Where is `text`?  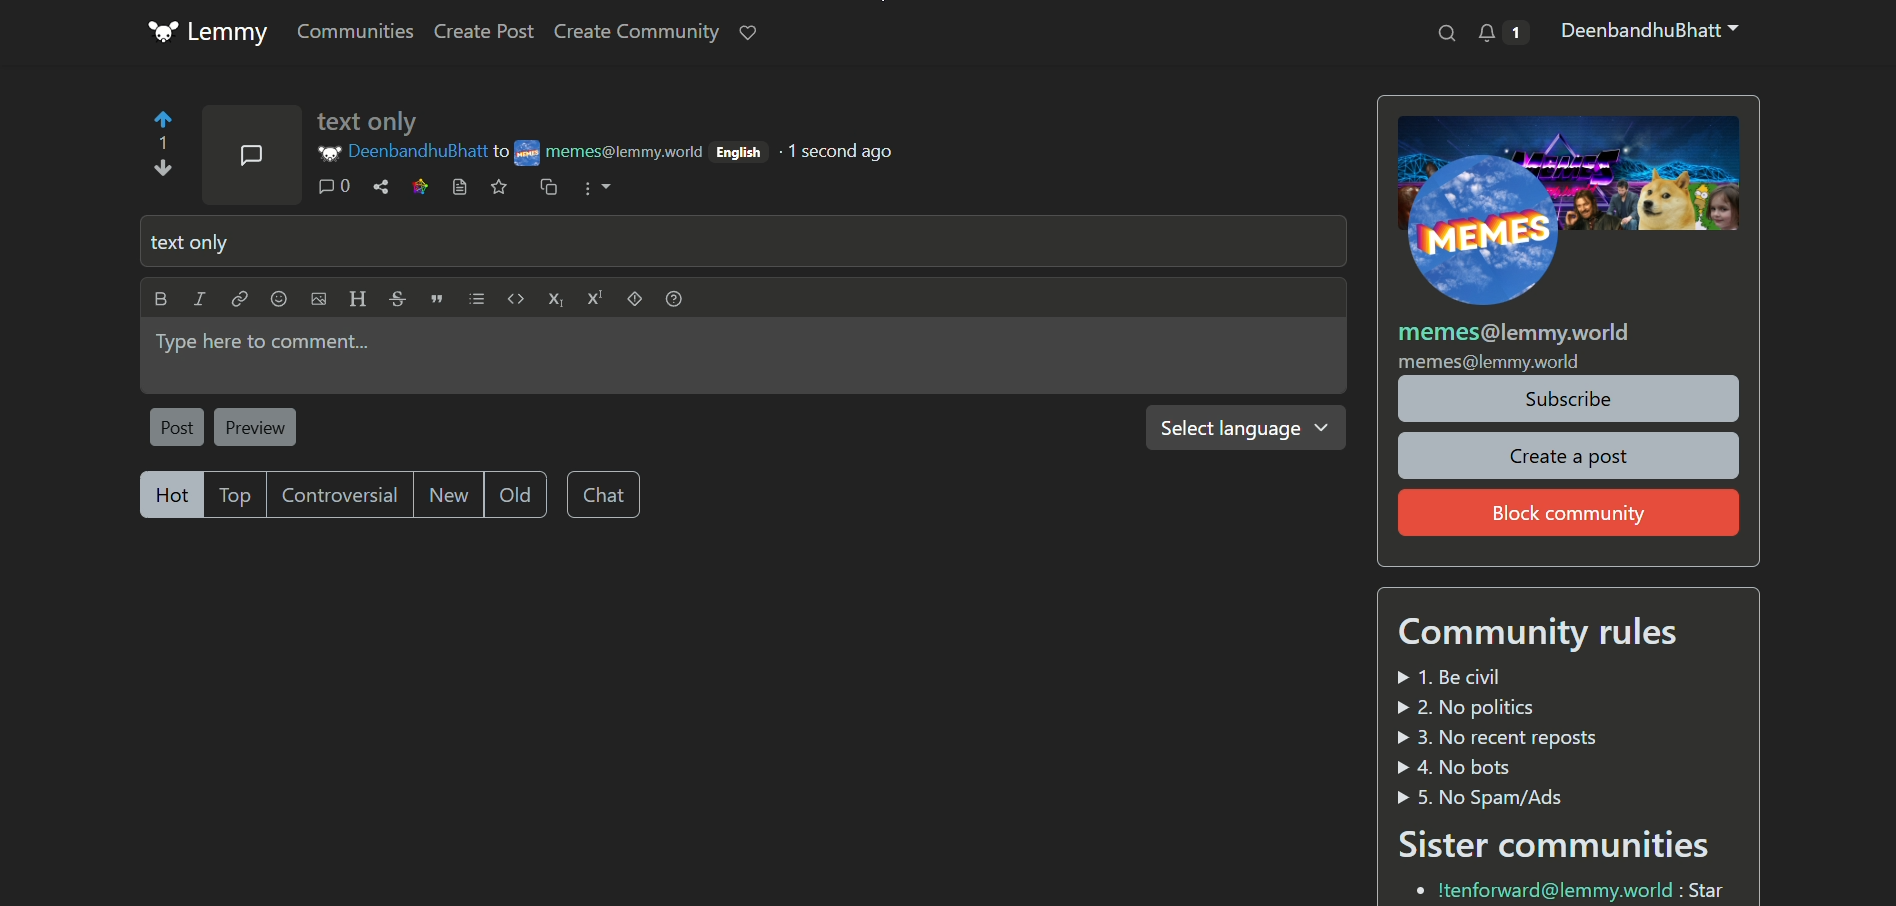 text is located at coordinates (1500, 737).